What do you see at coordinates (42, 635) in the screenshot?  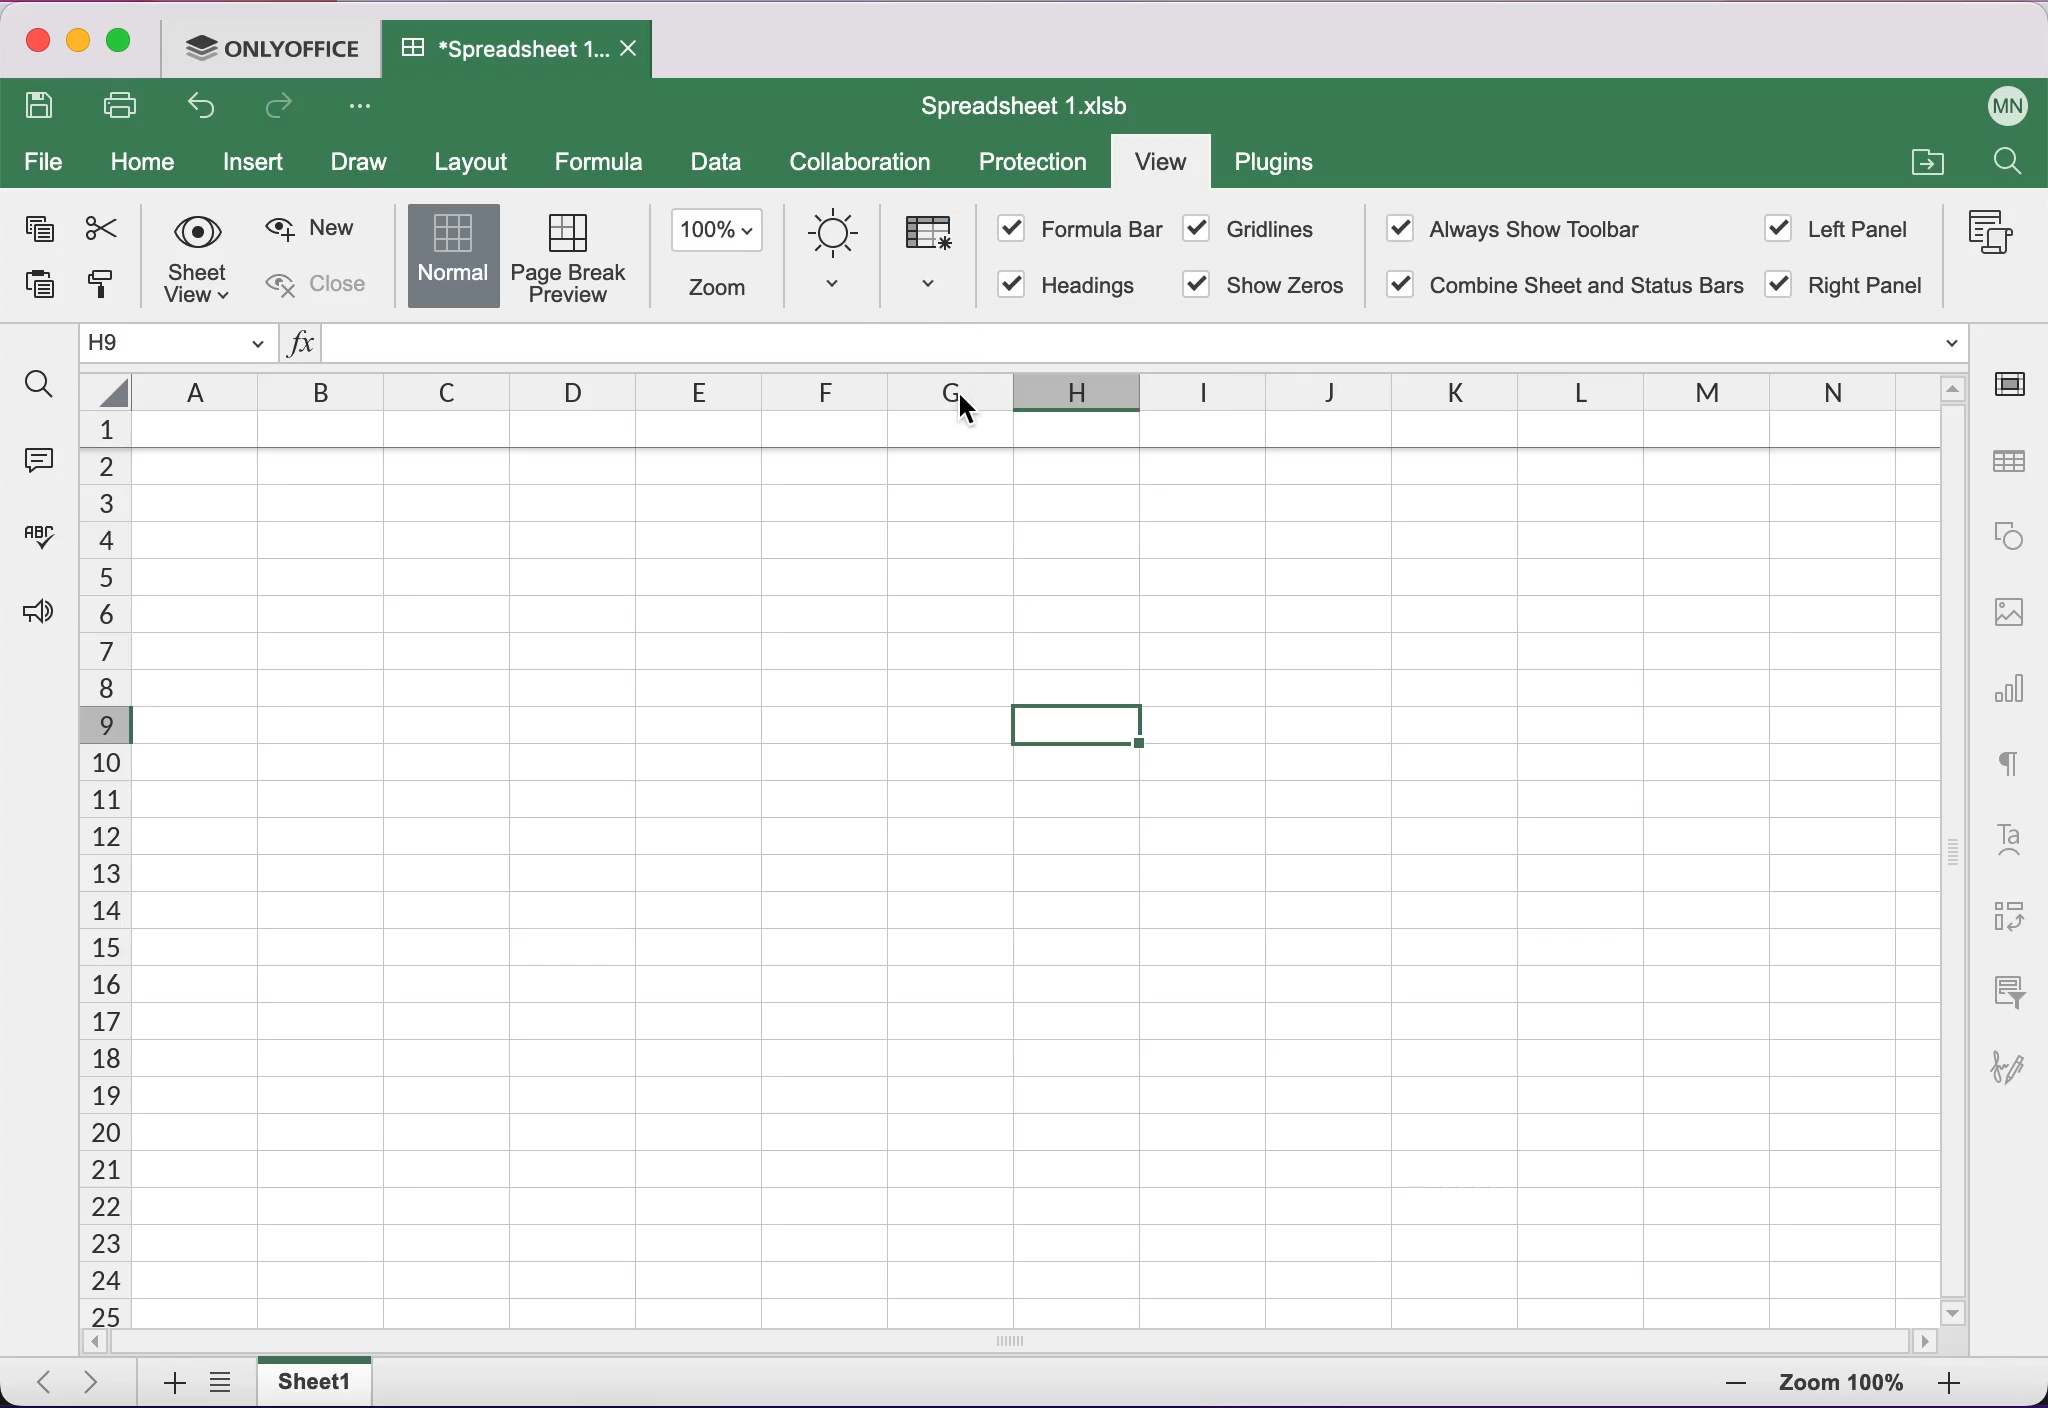 I see `feedback and support` at bounding box center [42, 635].